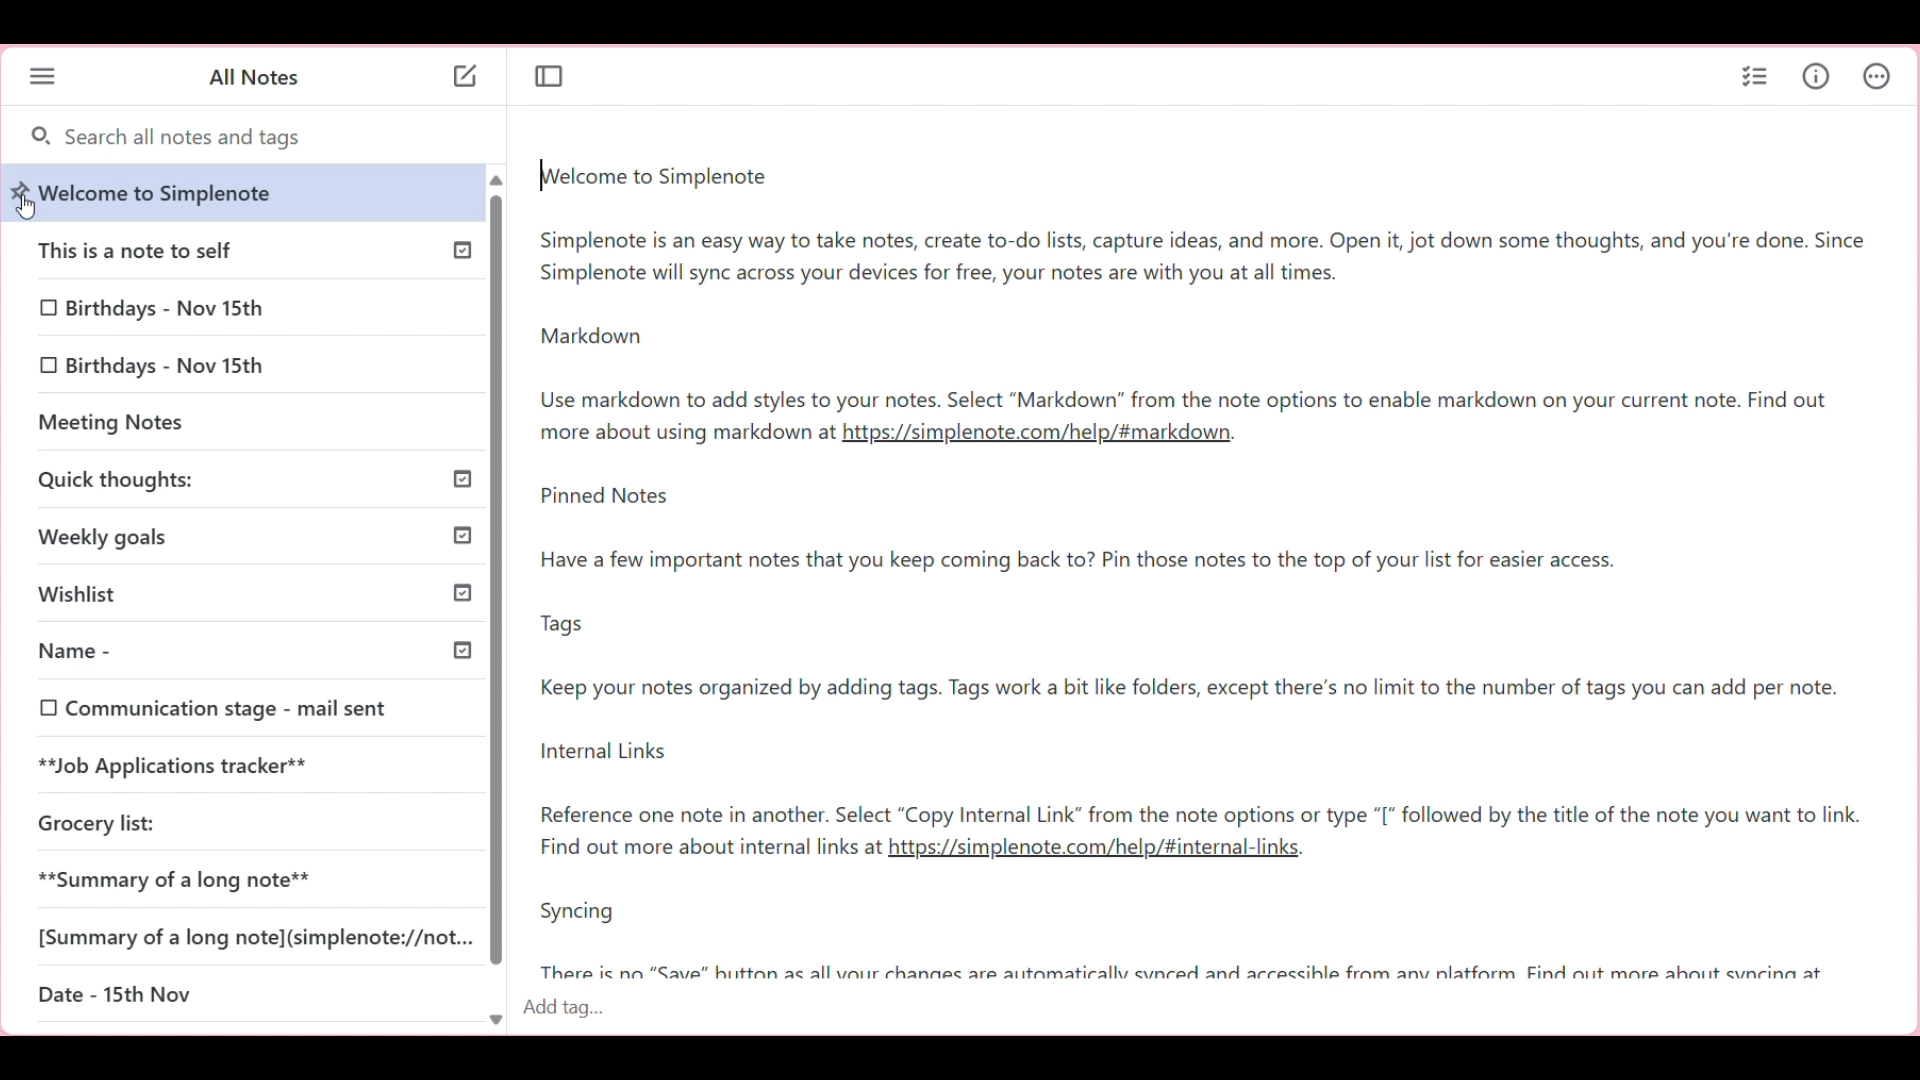  I want to click on Quick thoughts:, so click(189, 478).